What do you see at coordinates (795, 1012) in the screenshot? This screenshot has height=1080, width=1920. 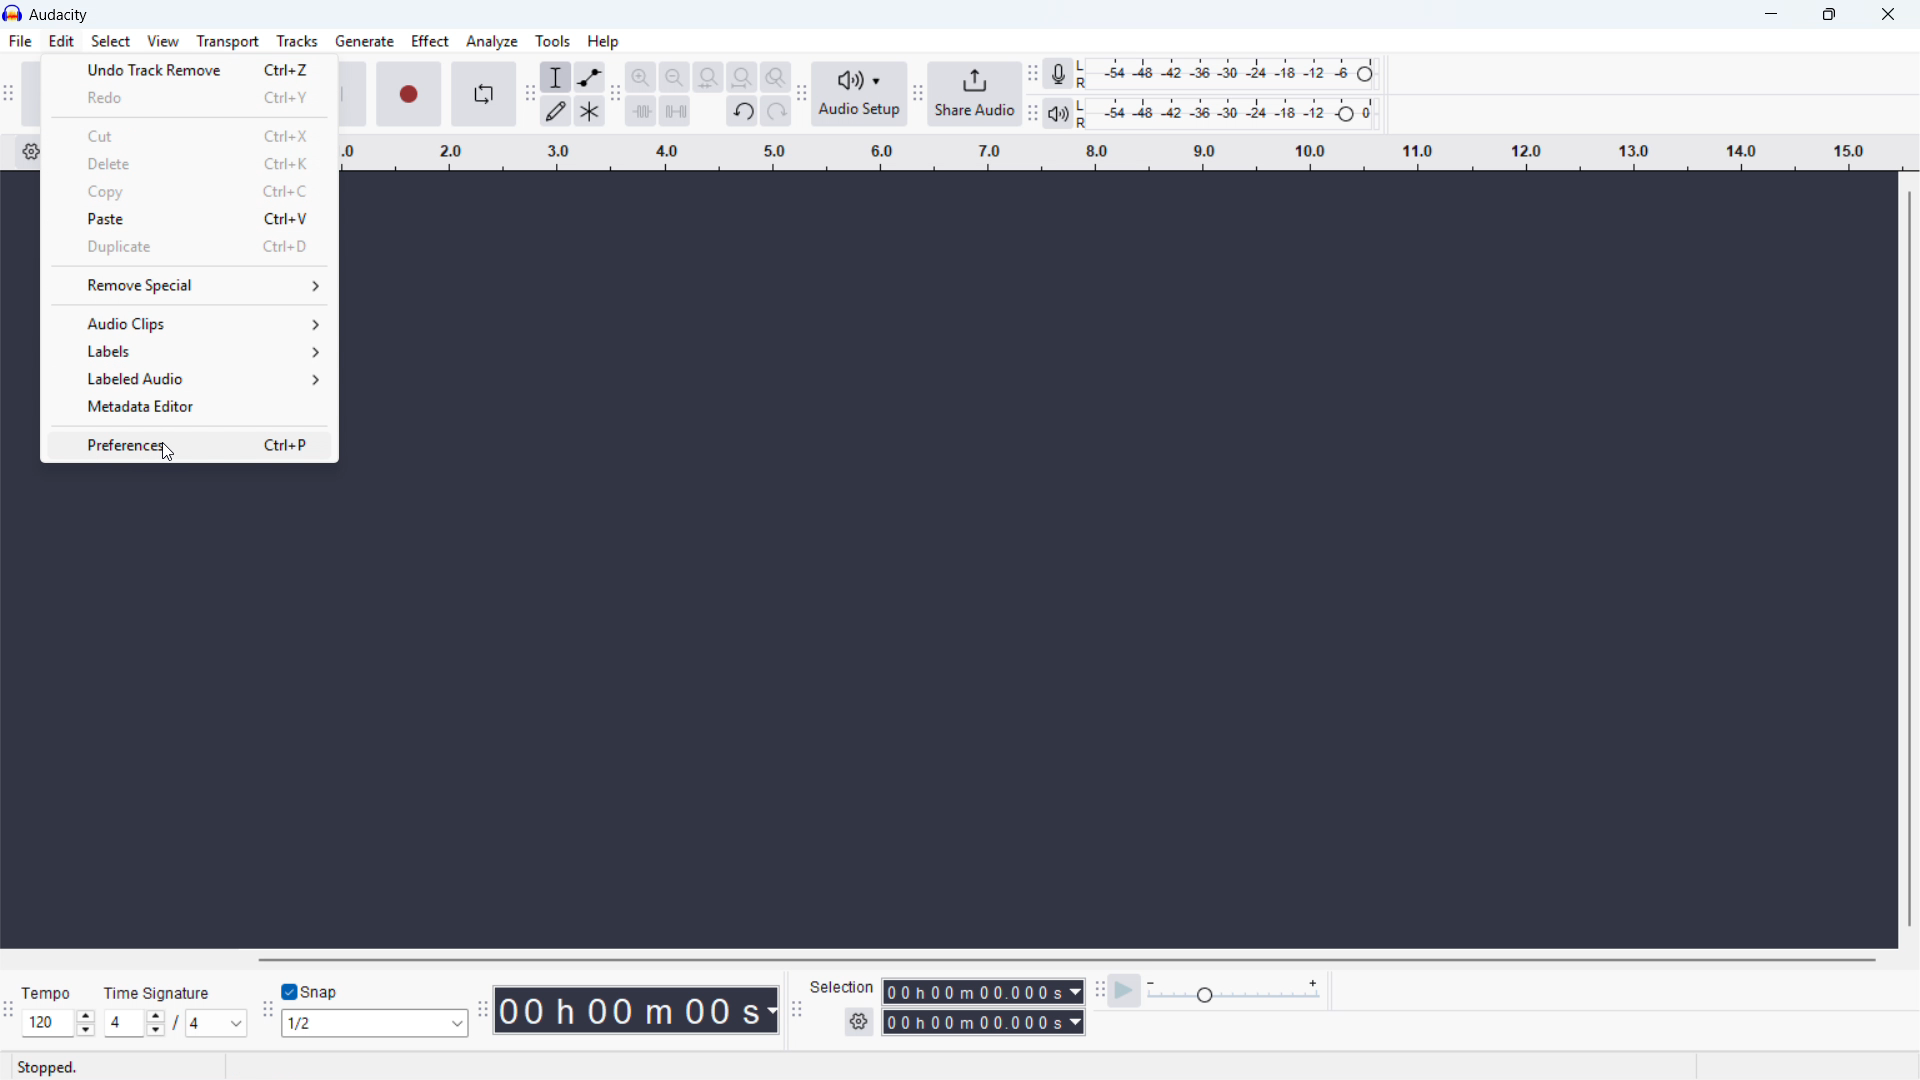 I see `selection toolbar` at bounding box center [795, 1012].